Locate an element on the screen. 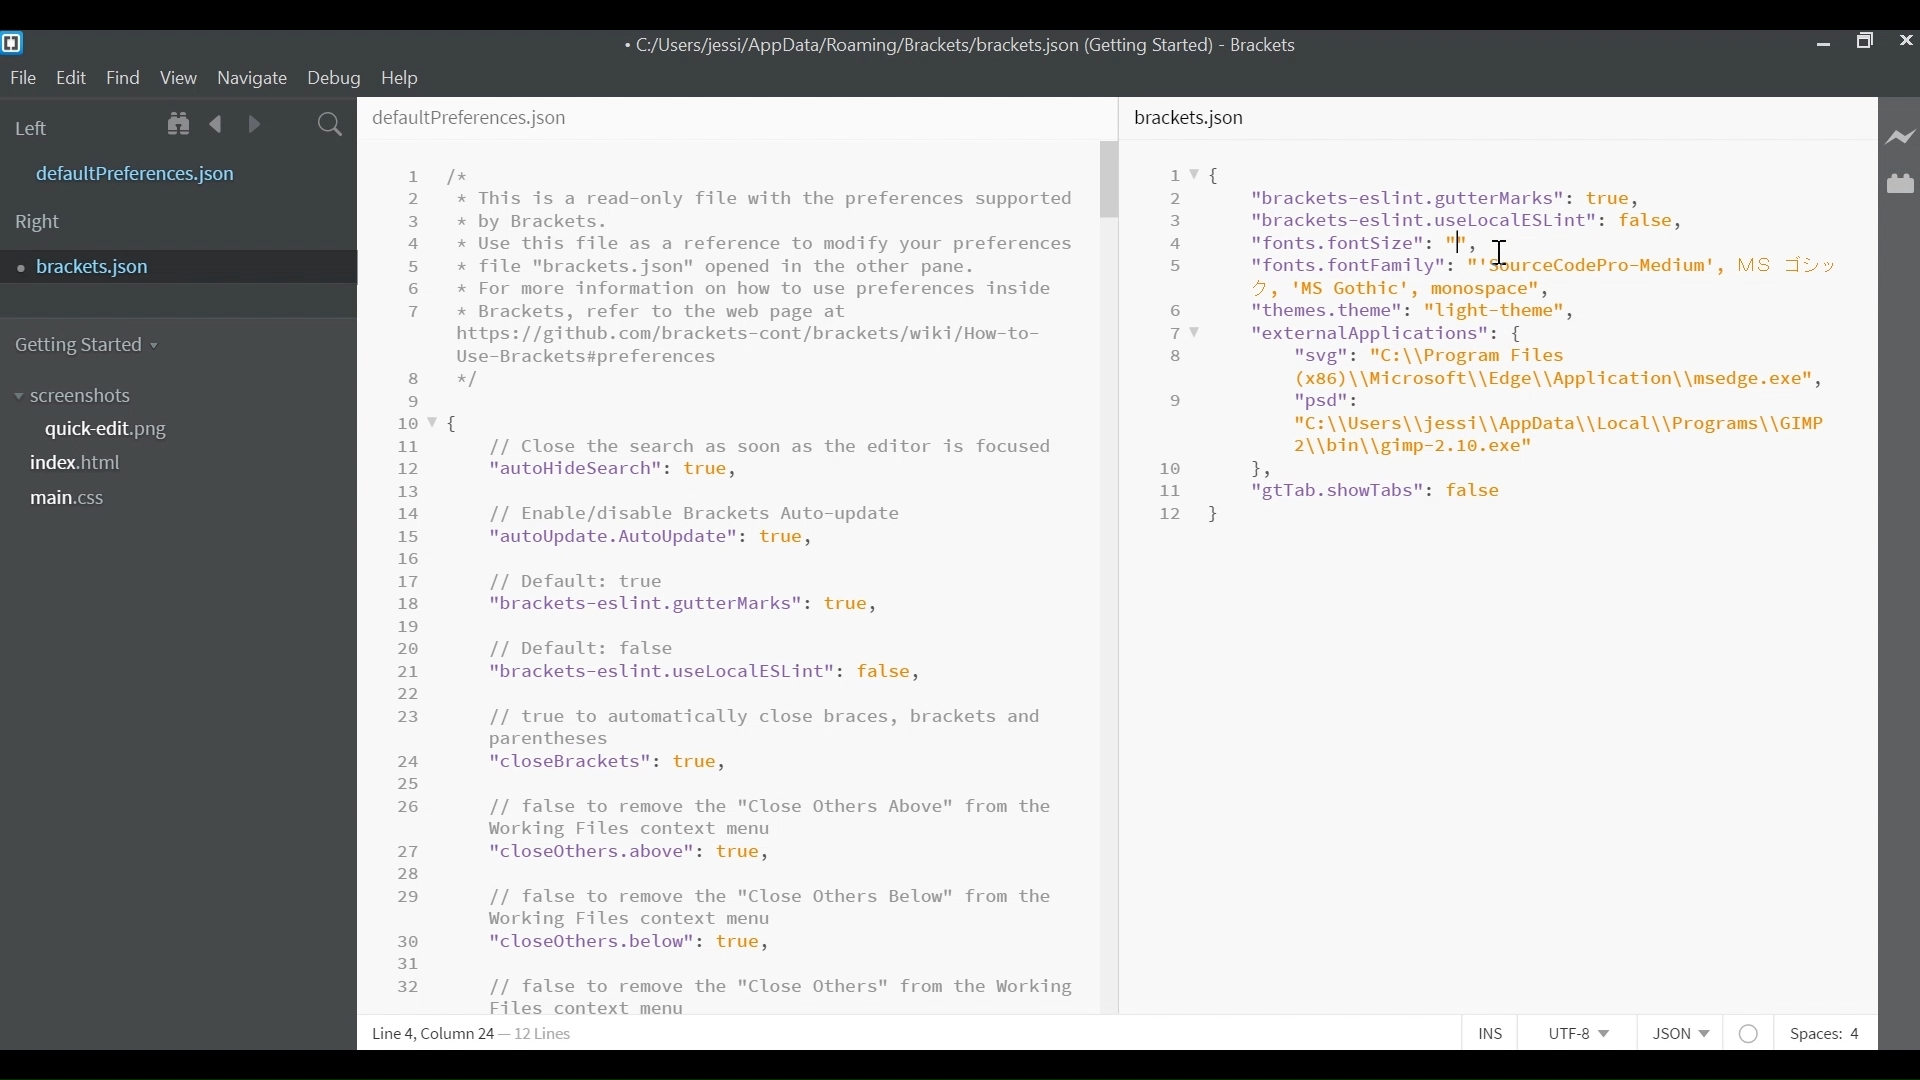 This screenshot has width=1920, height=1080. File is located at coordinates (23, 79).